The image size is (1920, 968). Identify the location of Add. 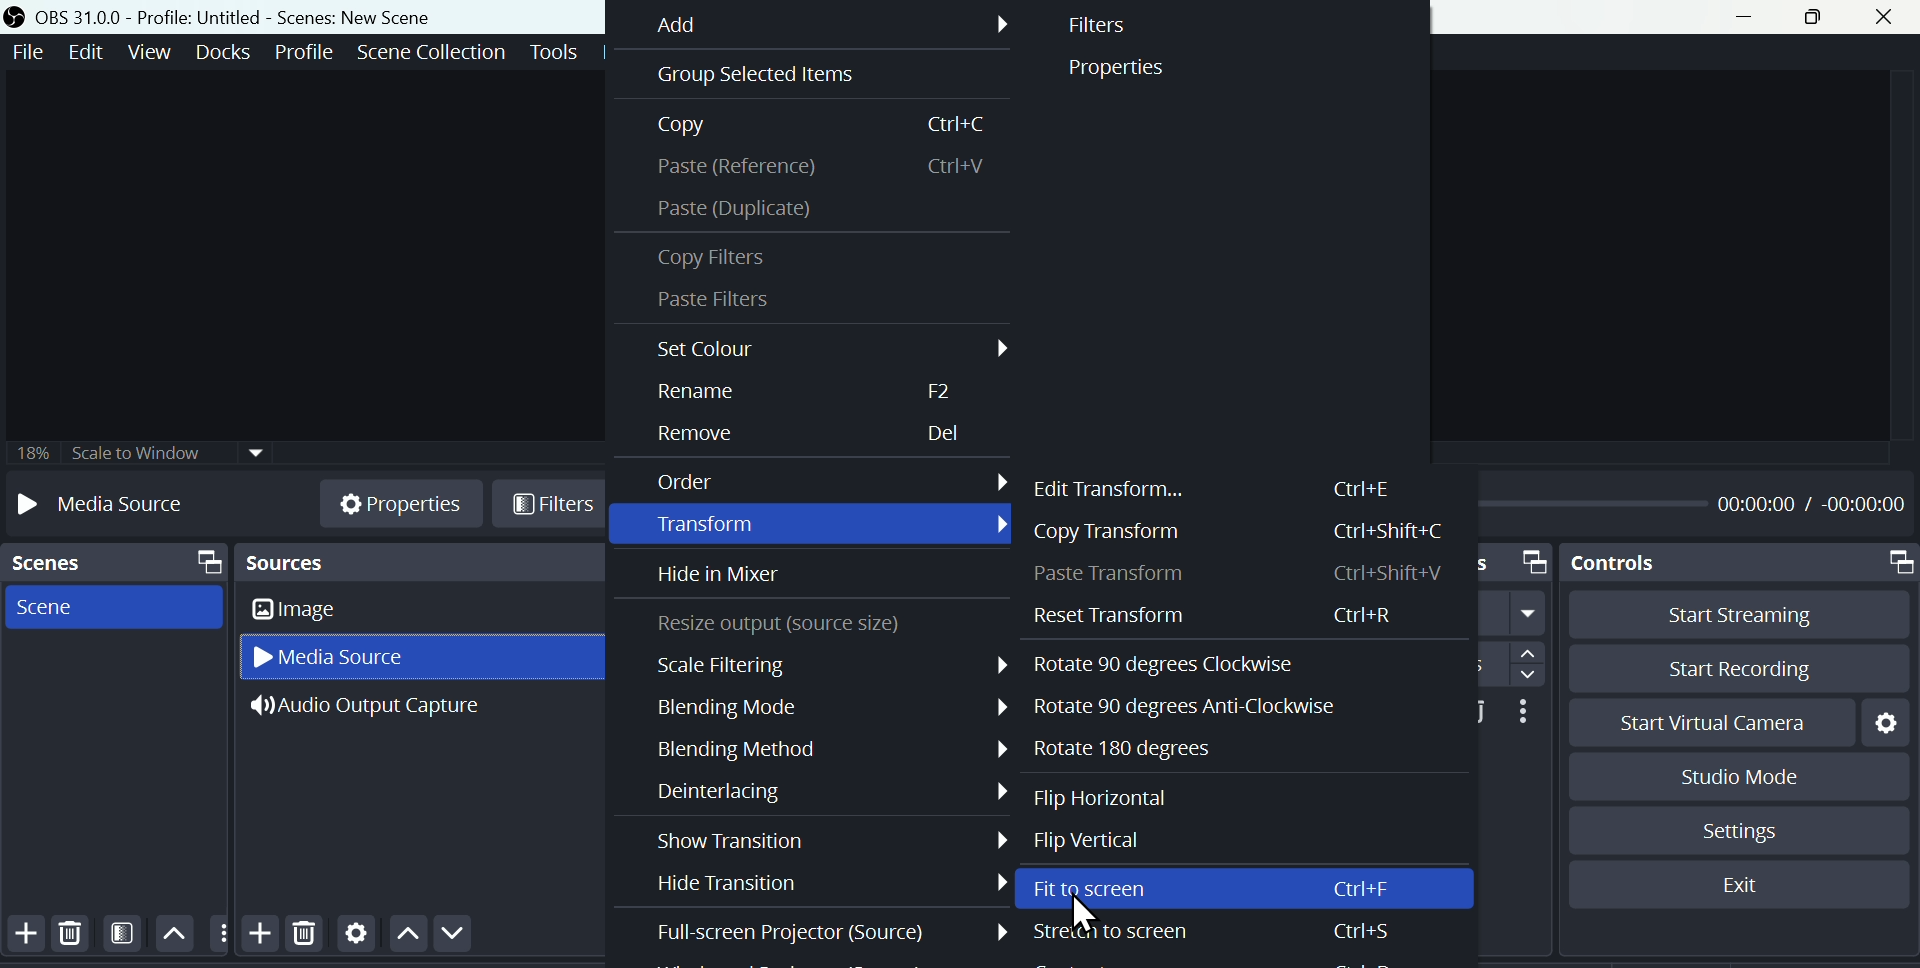
(23, 936).